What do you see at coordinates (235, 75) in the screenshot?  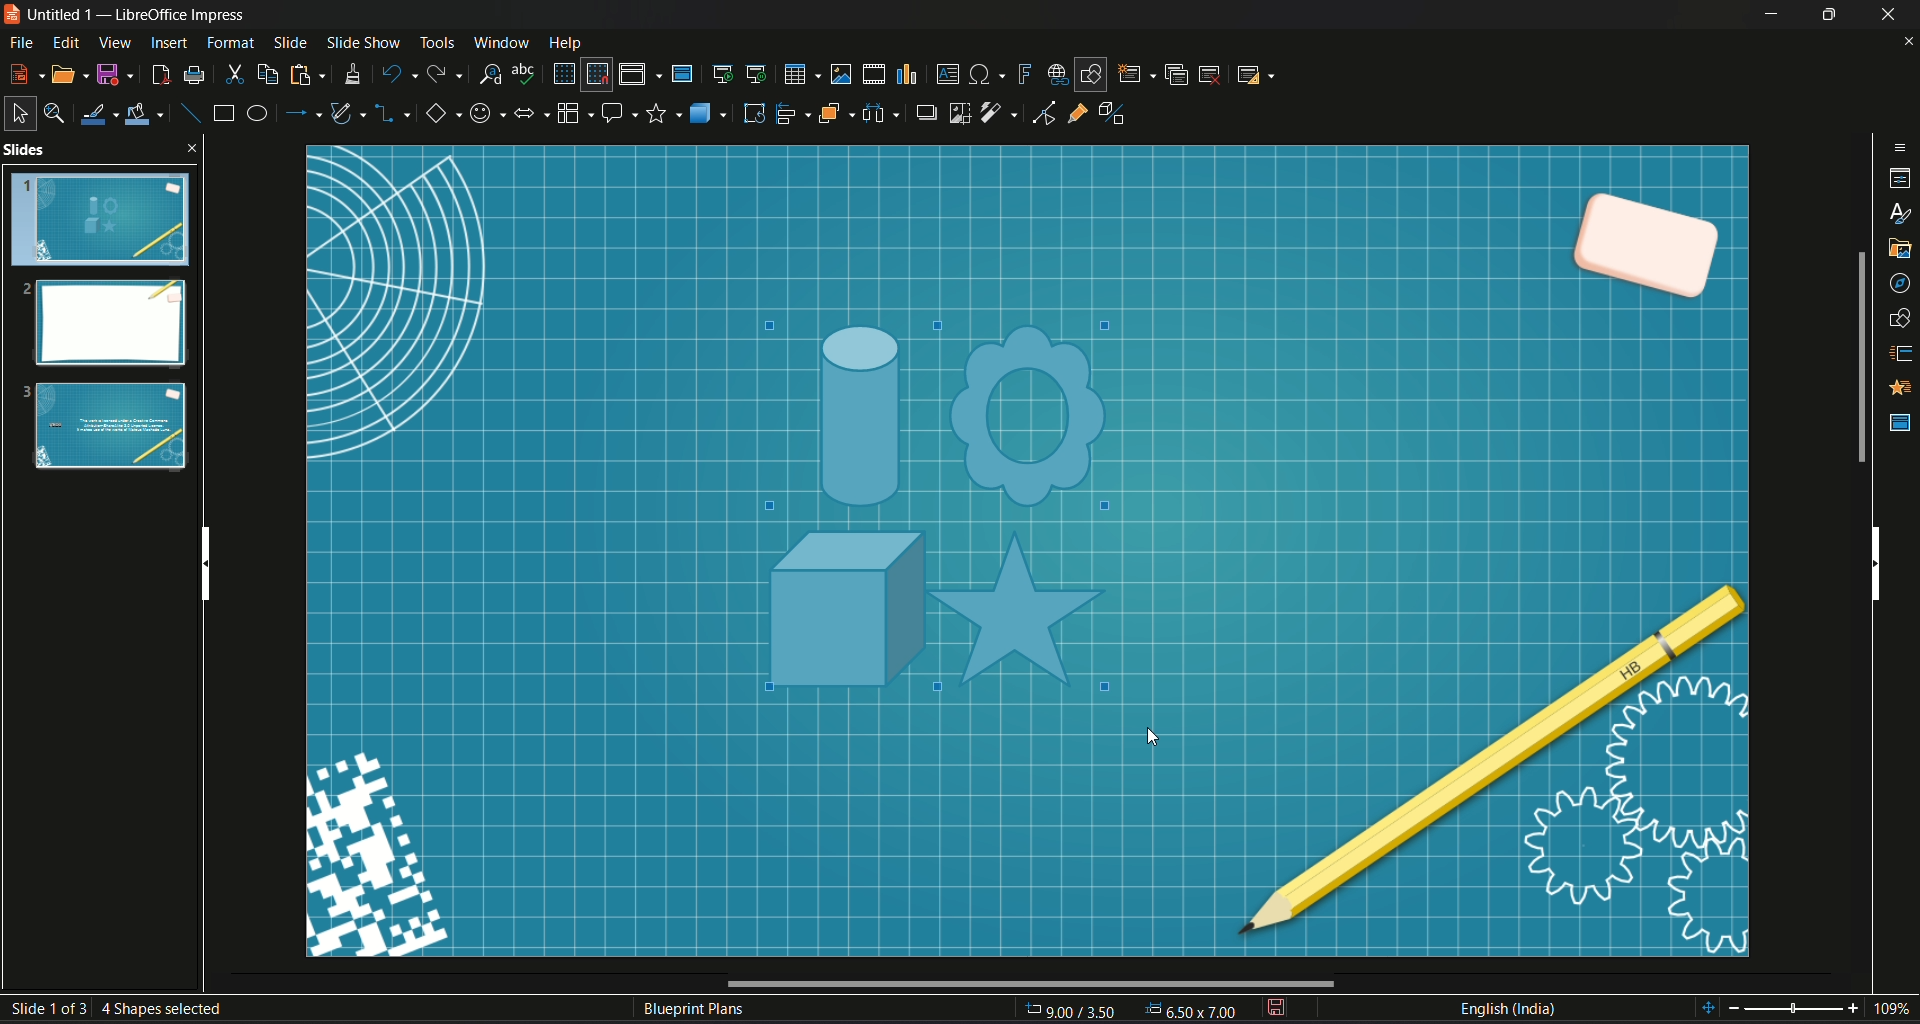 I see `cut` at bounding box center [235, 75].